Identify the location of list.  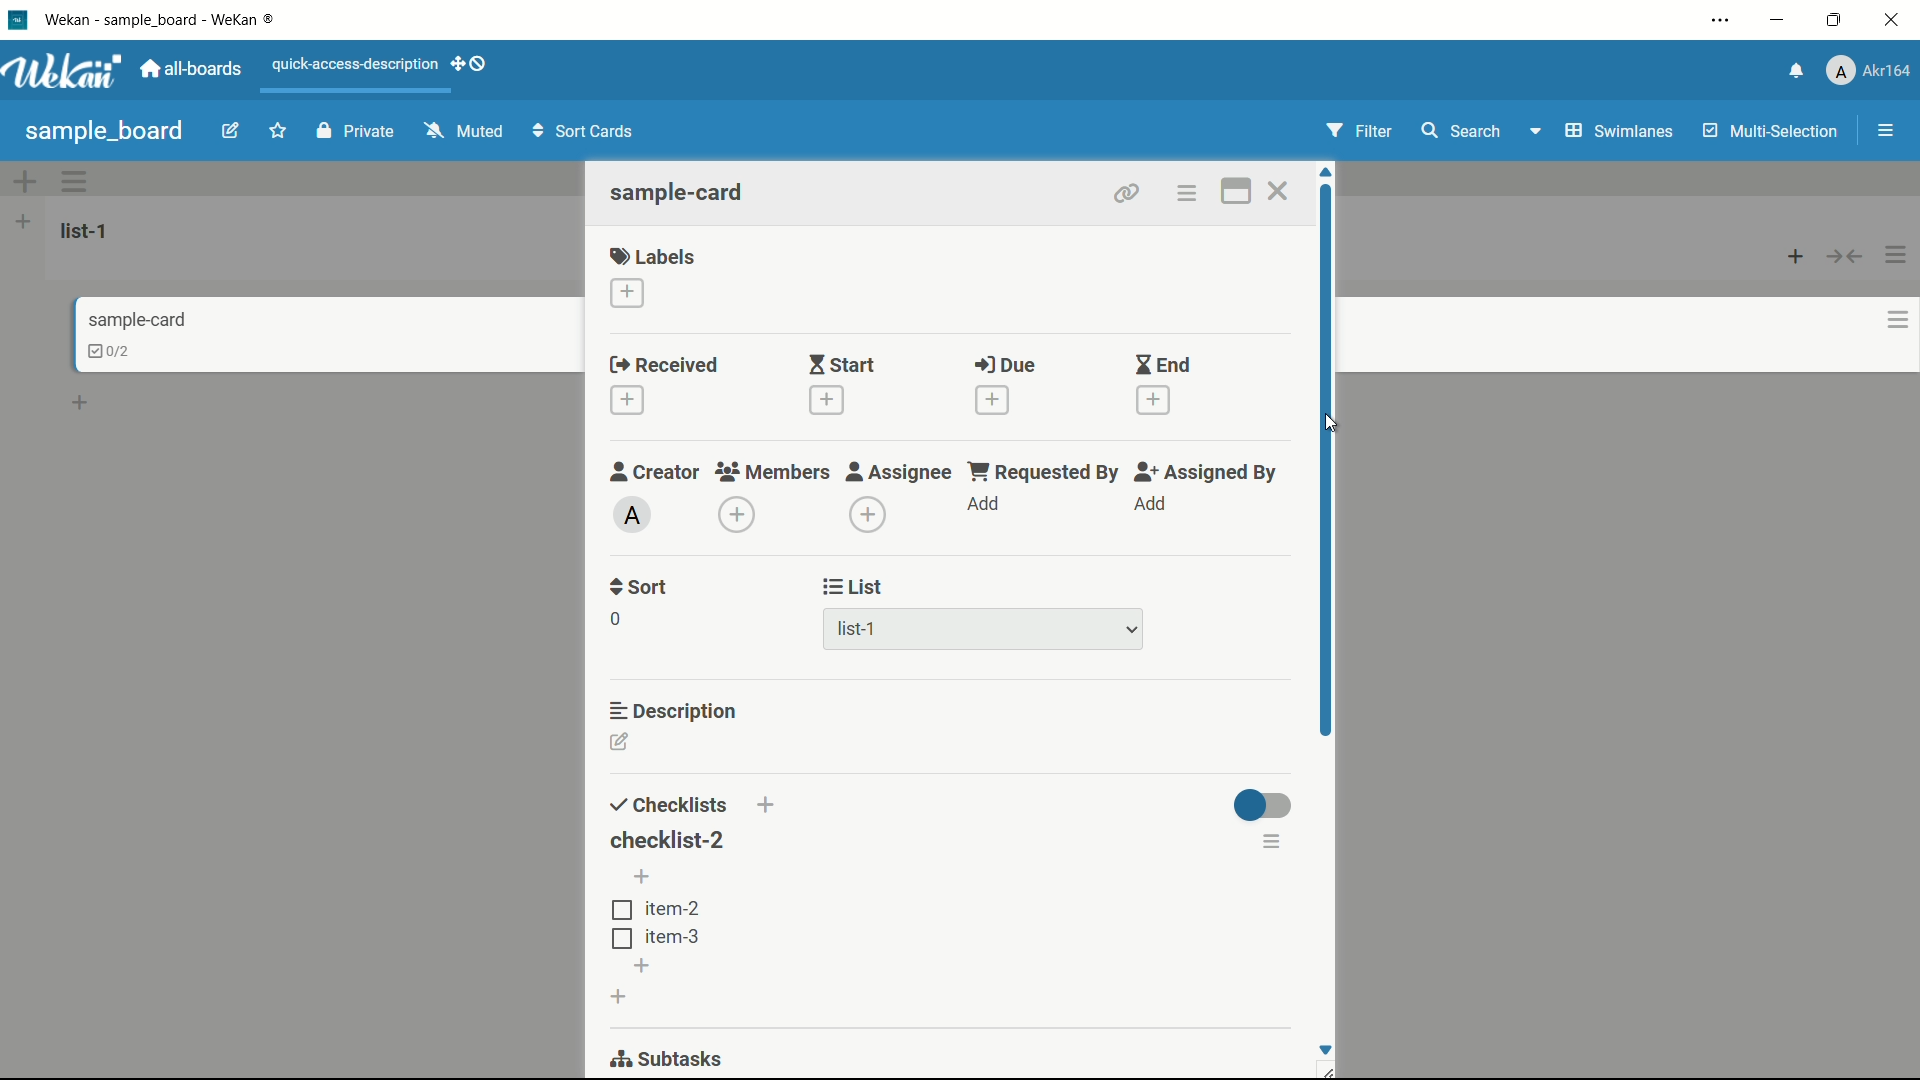
(850, 586).